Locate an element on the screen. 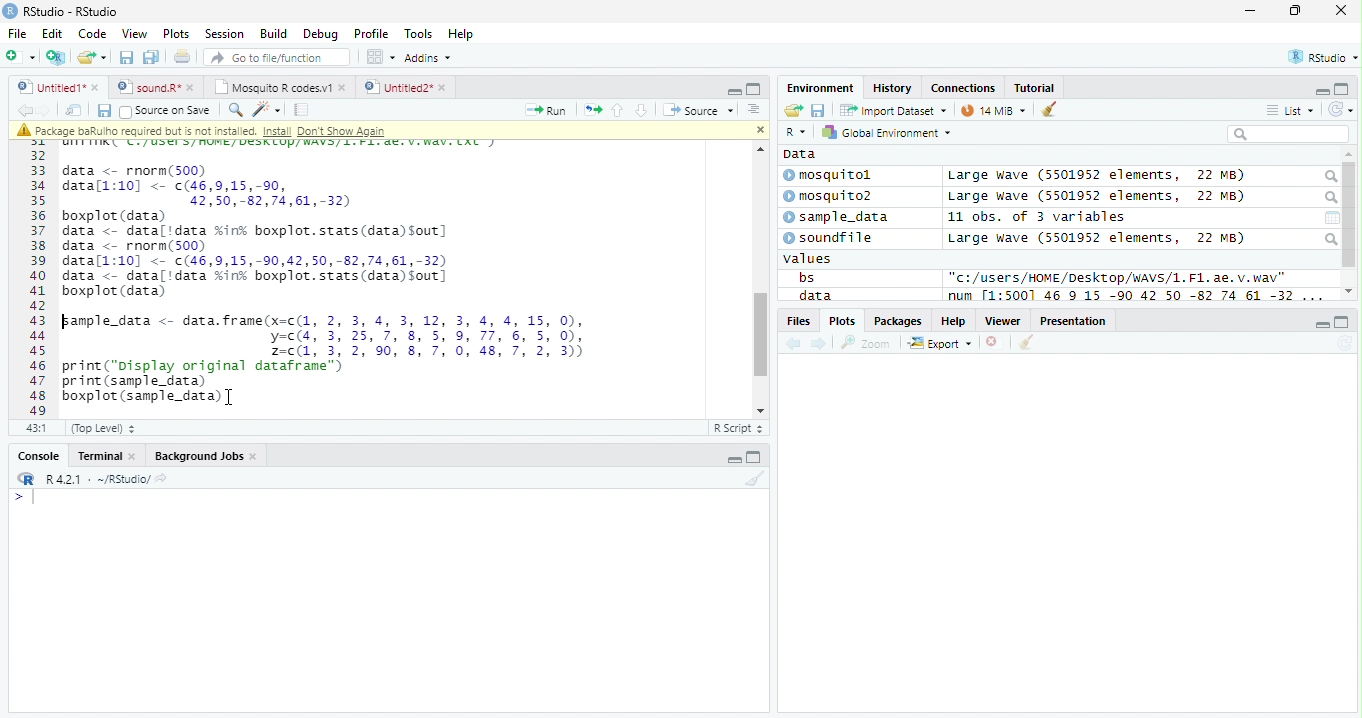  Calendar is located at coordinates (1332, 218).